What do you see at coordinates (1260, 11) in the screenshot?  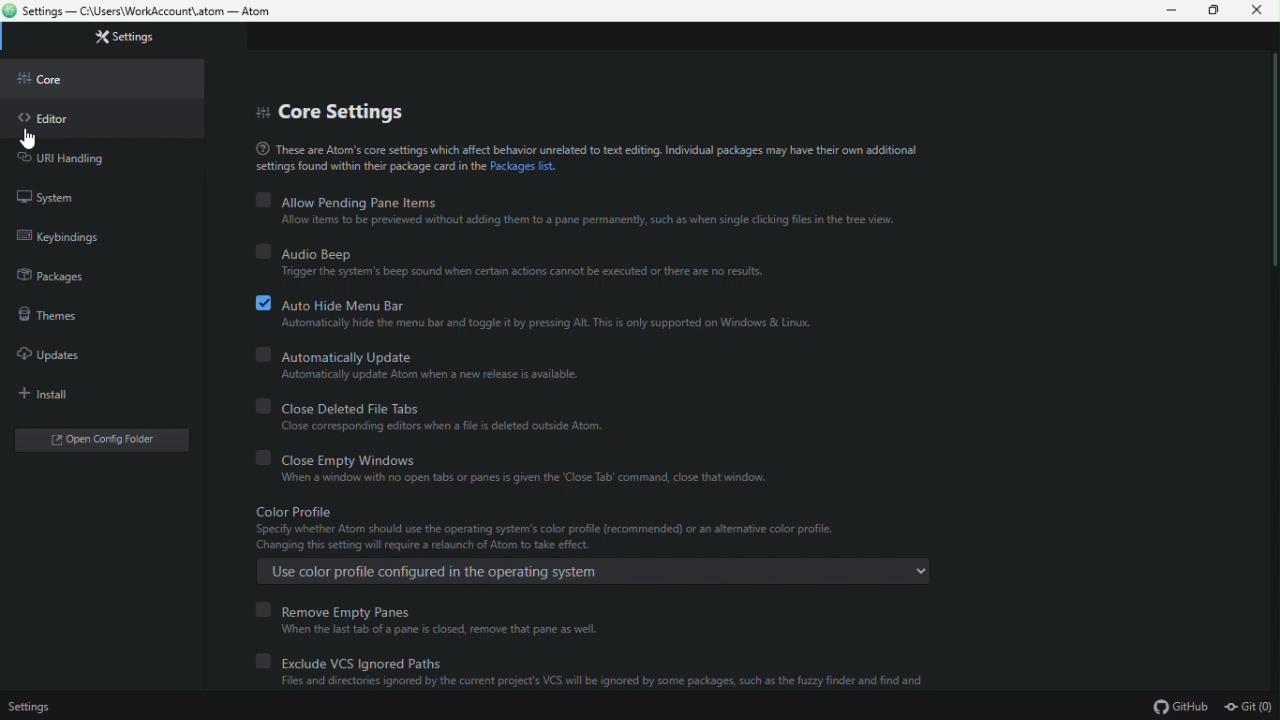 I see `Close` at bounding box center [1260, 11].